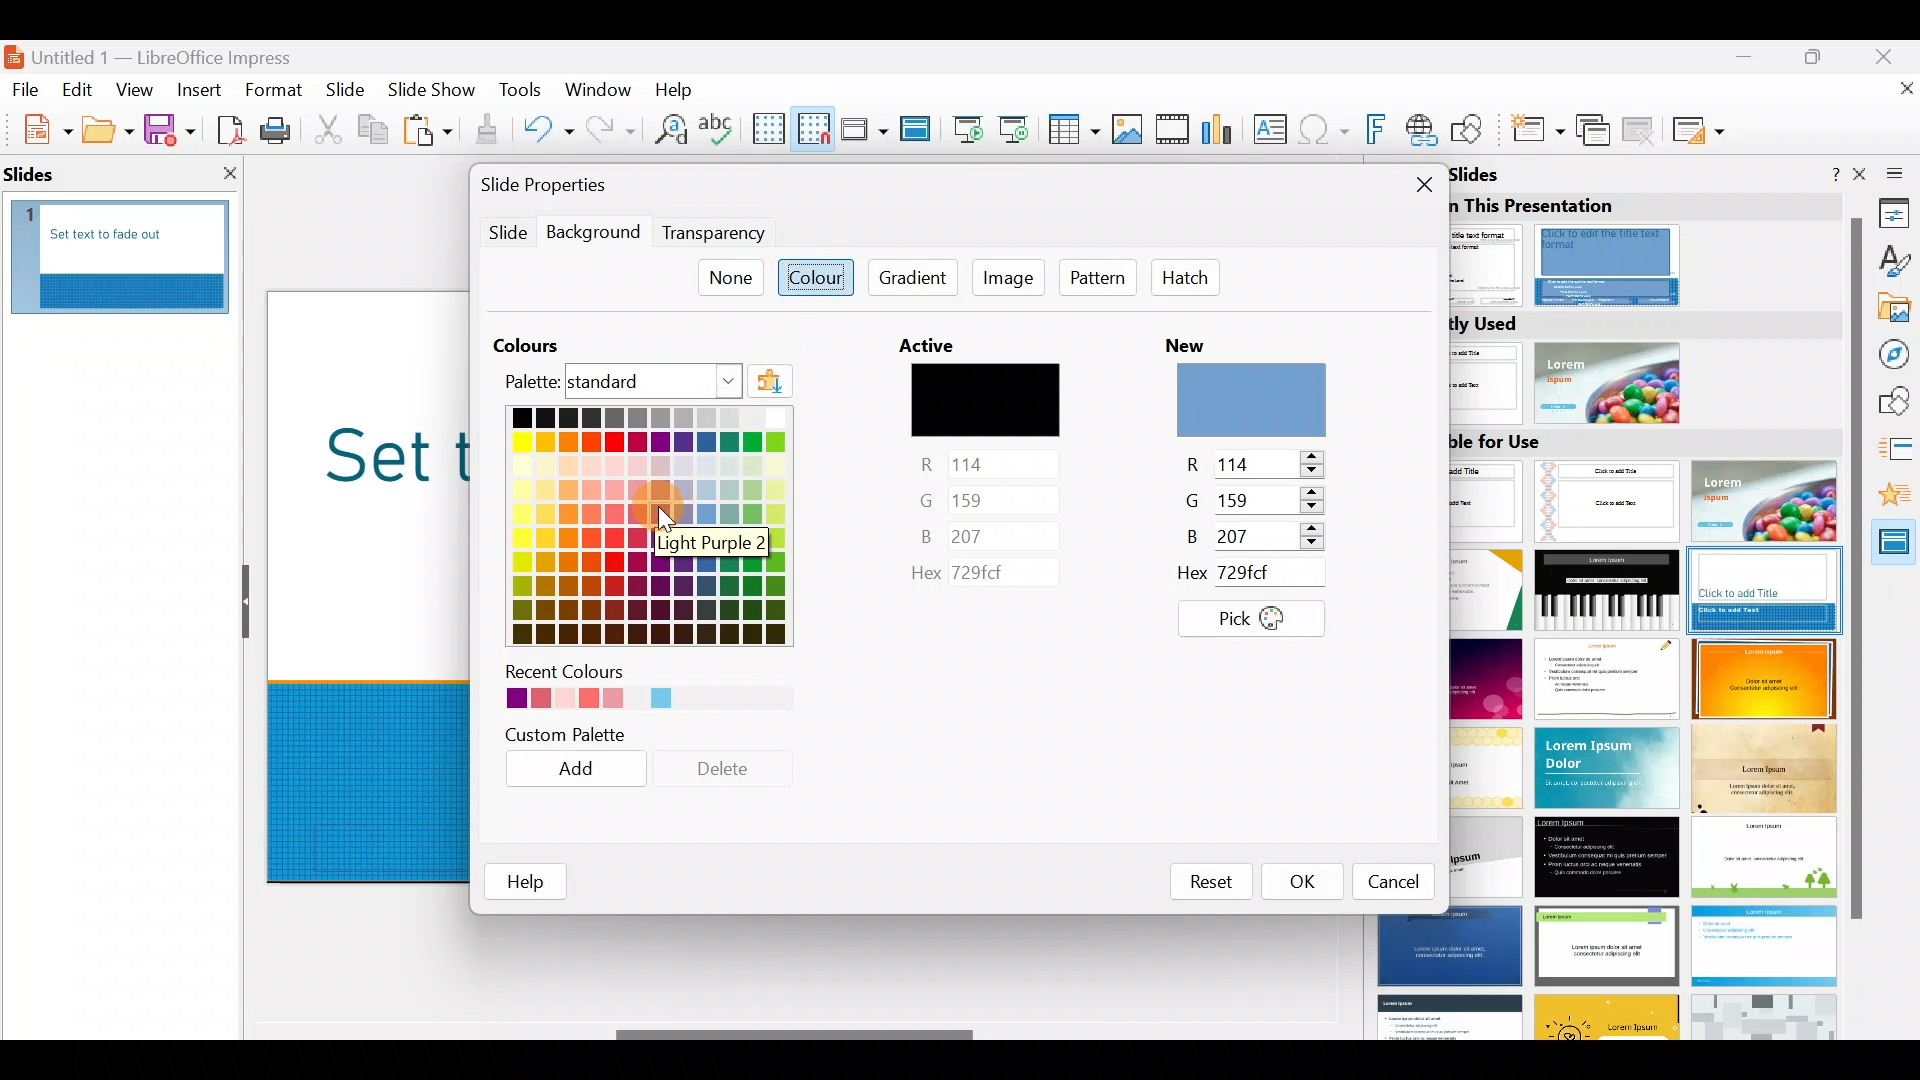 The height and width of the screenshot is (1080, 1920). What do you see at coordinates (1326, 132) in the screenshot?
I see `Insert special characters` at bounding box center [1326, 132].